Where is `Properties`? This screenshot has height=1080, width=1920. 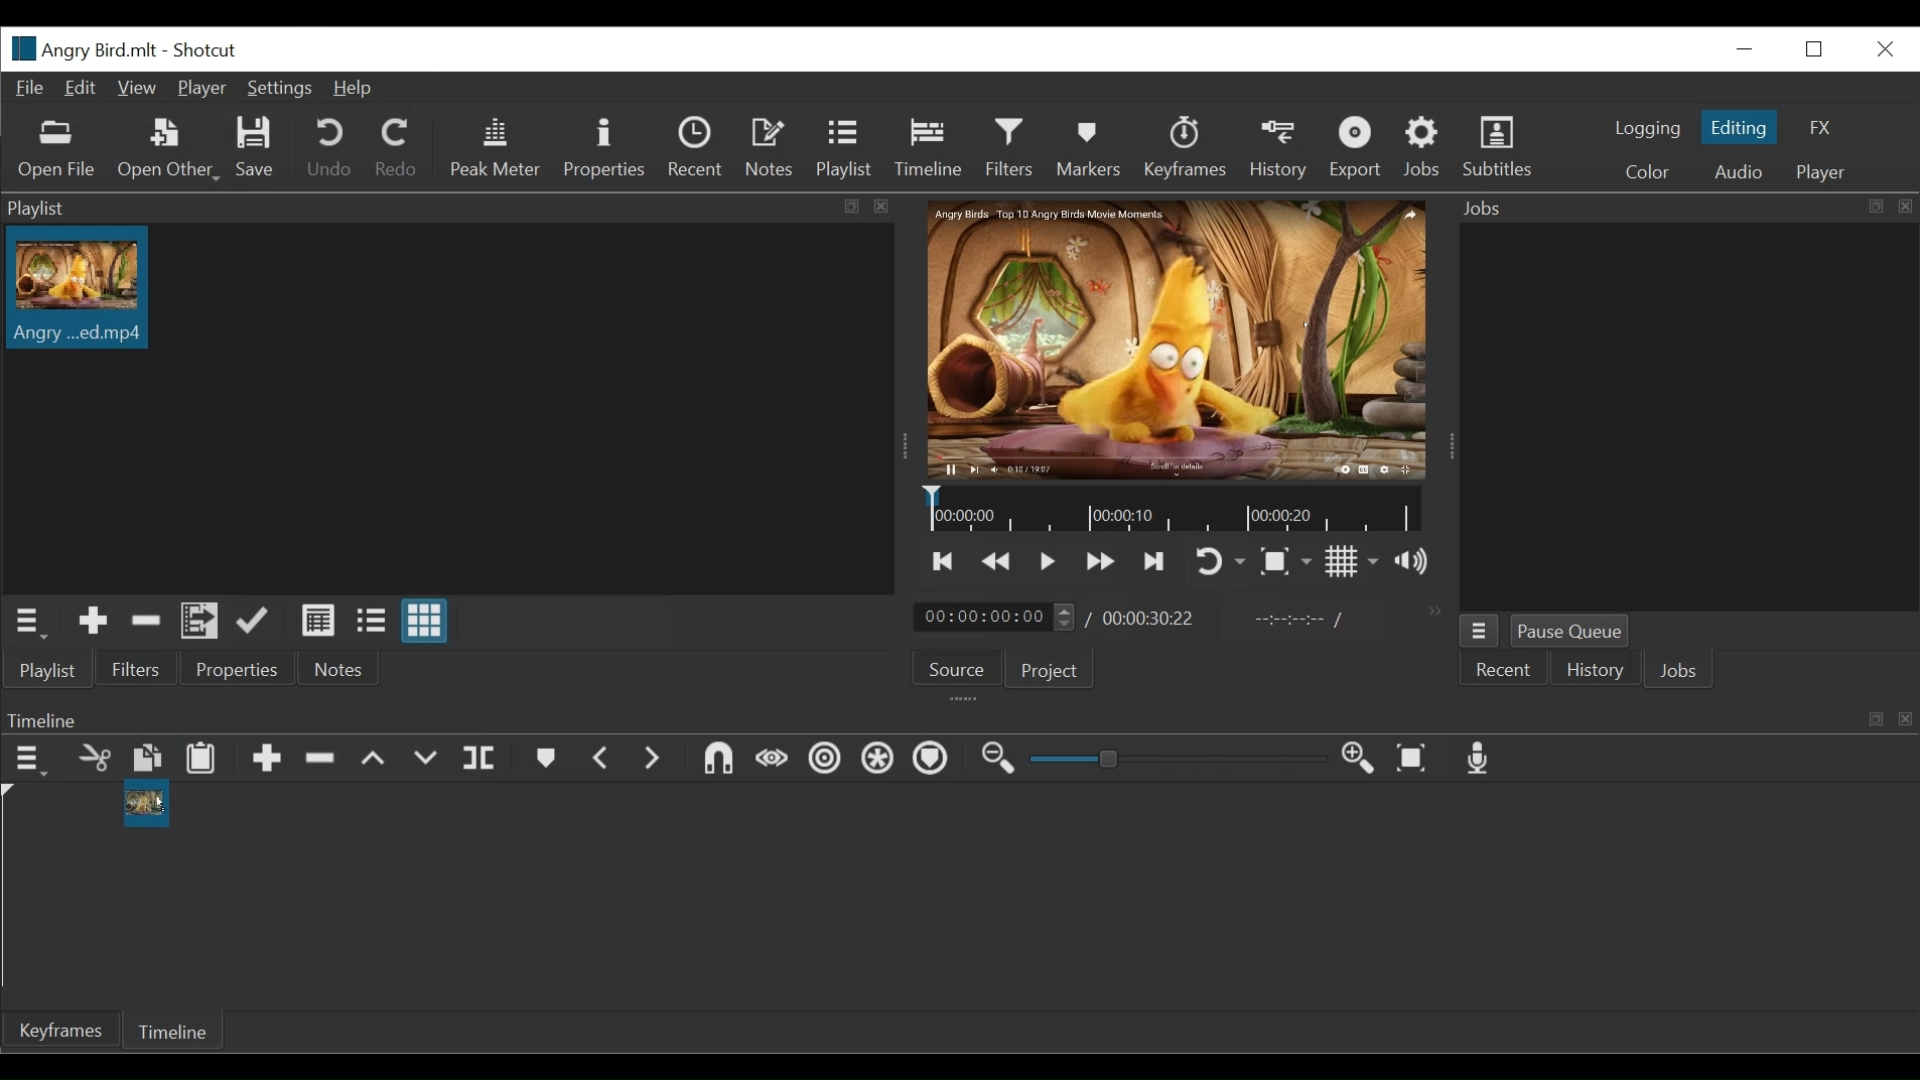 Properties is located at coordinates (232, 667).